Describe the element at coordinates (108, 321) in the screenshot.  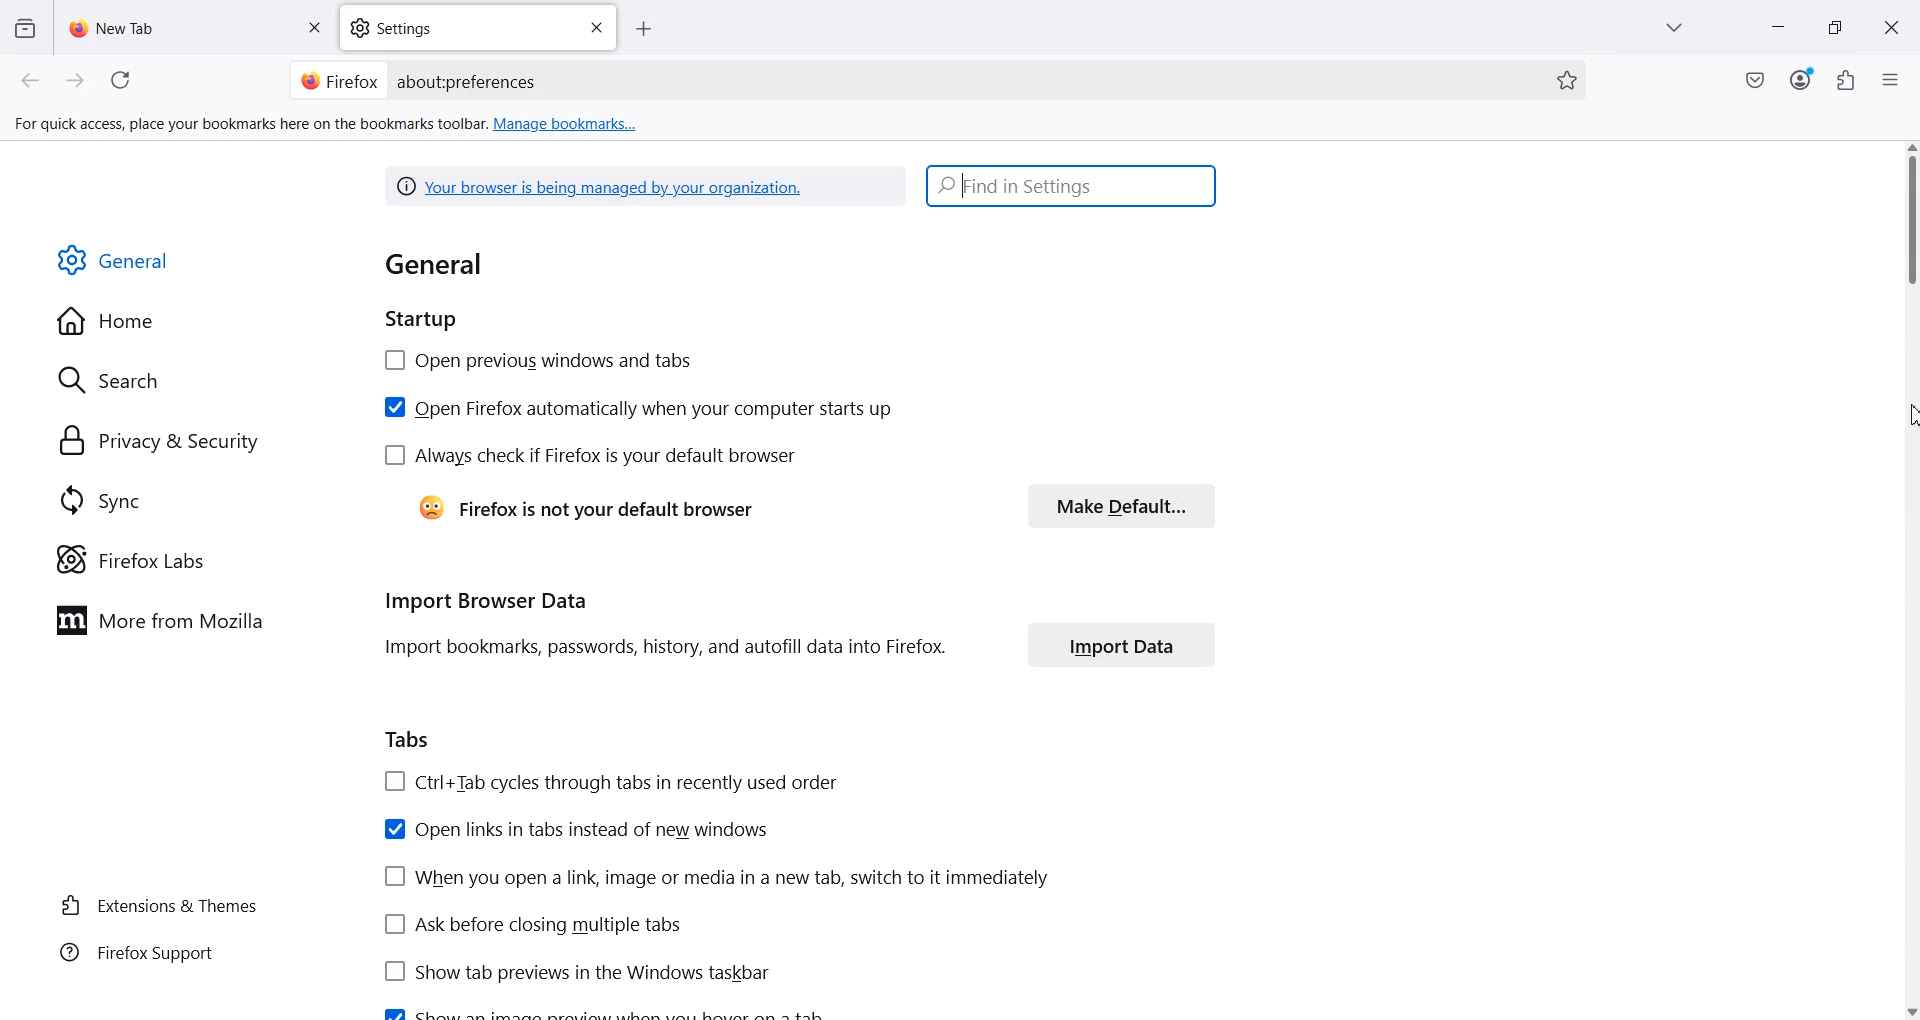
I see `o Home` at that location.